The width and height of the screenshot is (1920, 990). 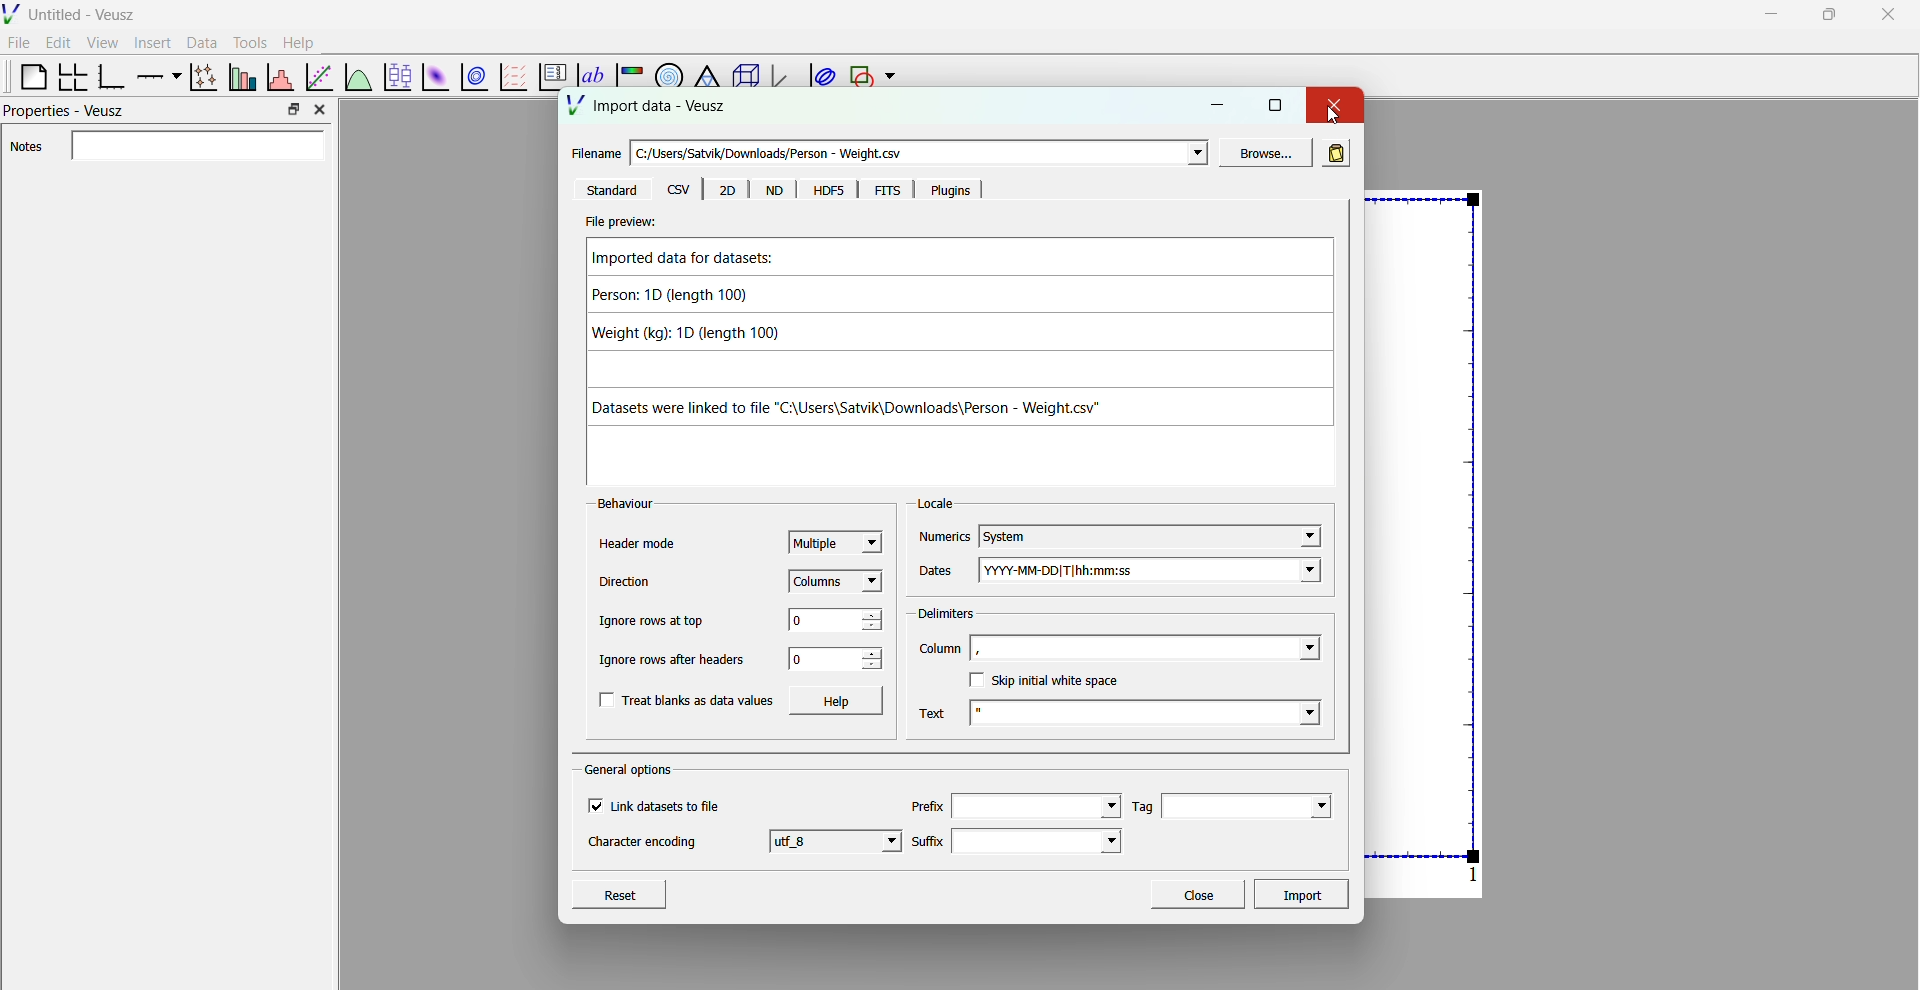 I want to click on ND., so click(x=773, y=191).